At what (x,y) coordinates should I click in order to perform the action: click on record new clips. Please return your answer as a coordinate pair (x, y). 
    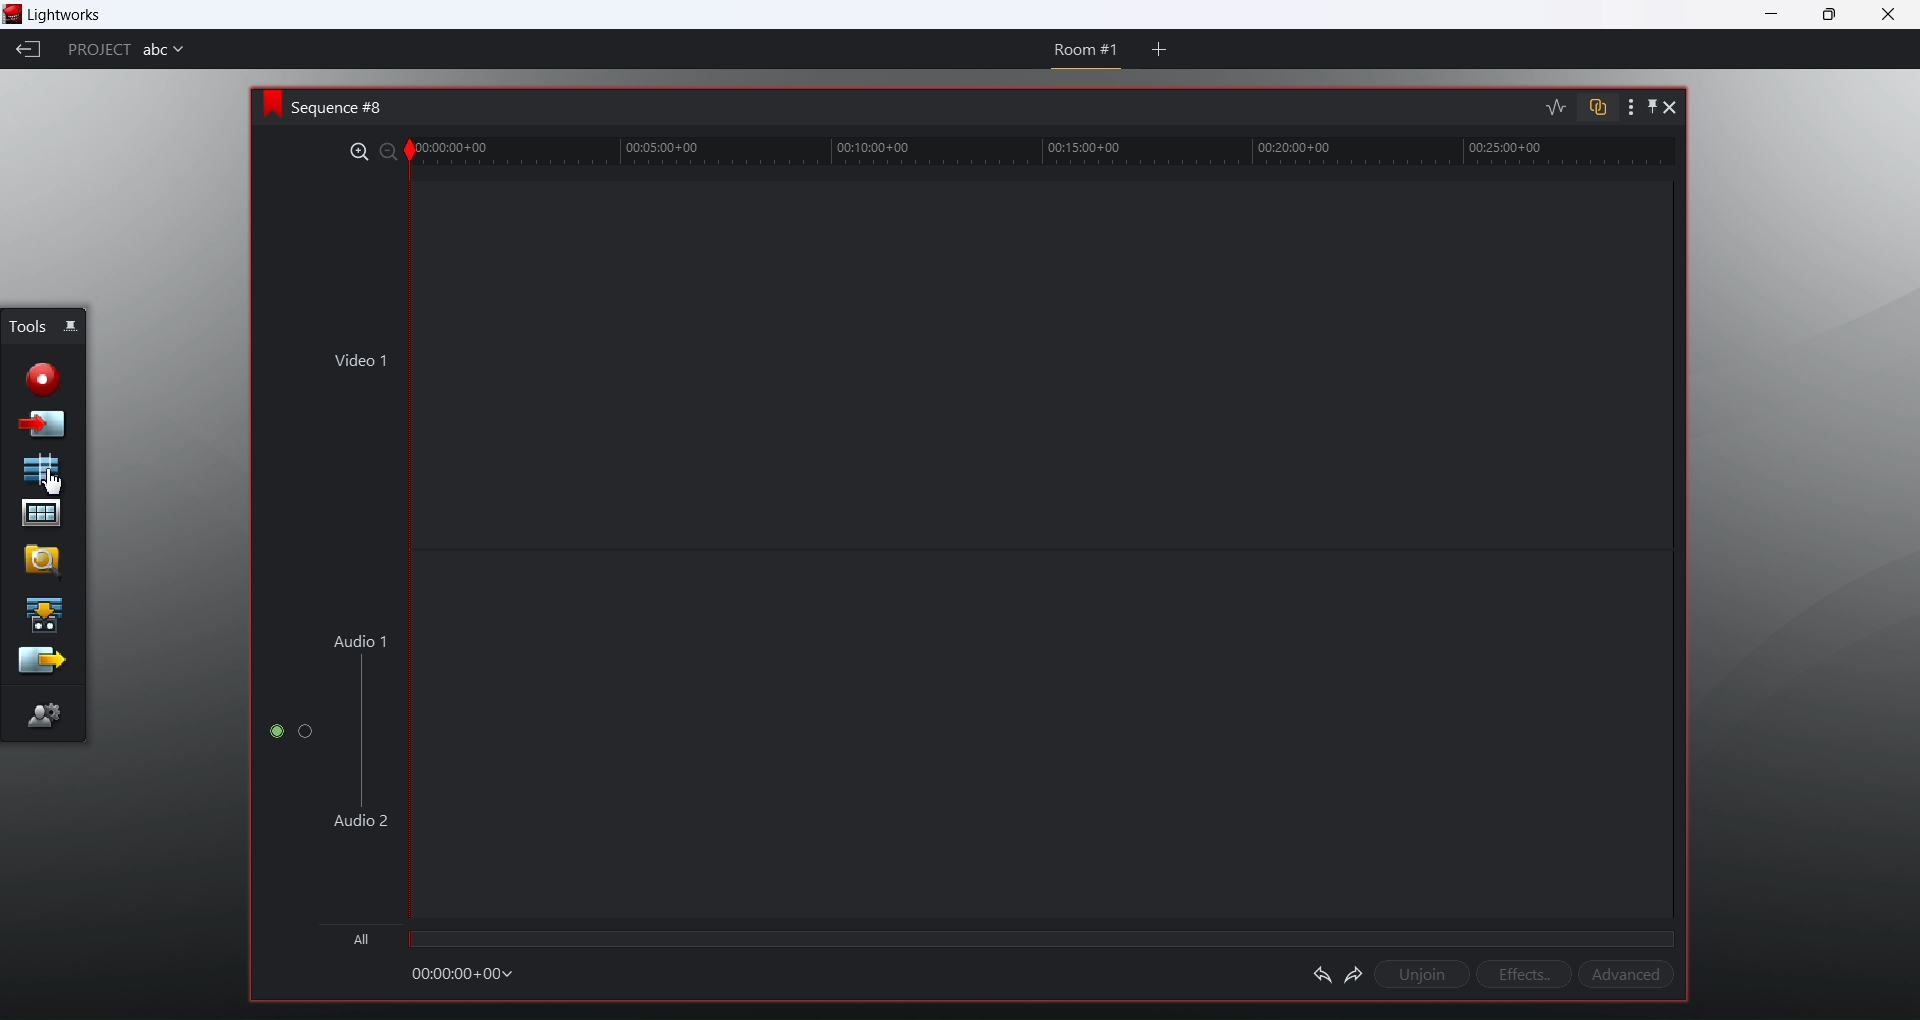
    Looking at the image, I should click on (46, 379).